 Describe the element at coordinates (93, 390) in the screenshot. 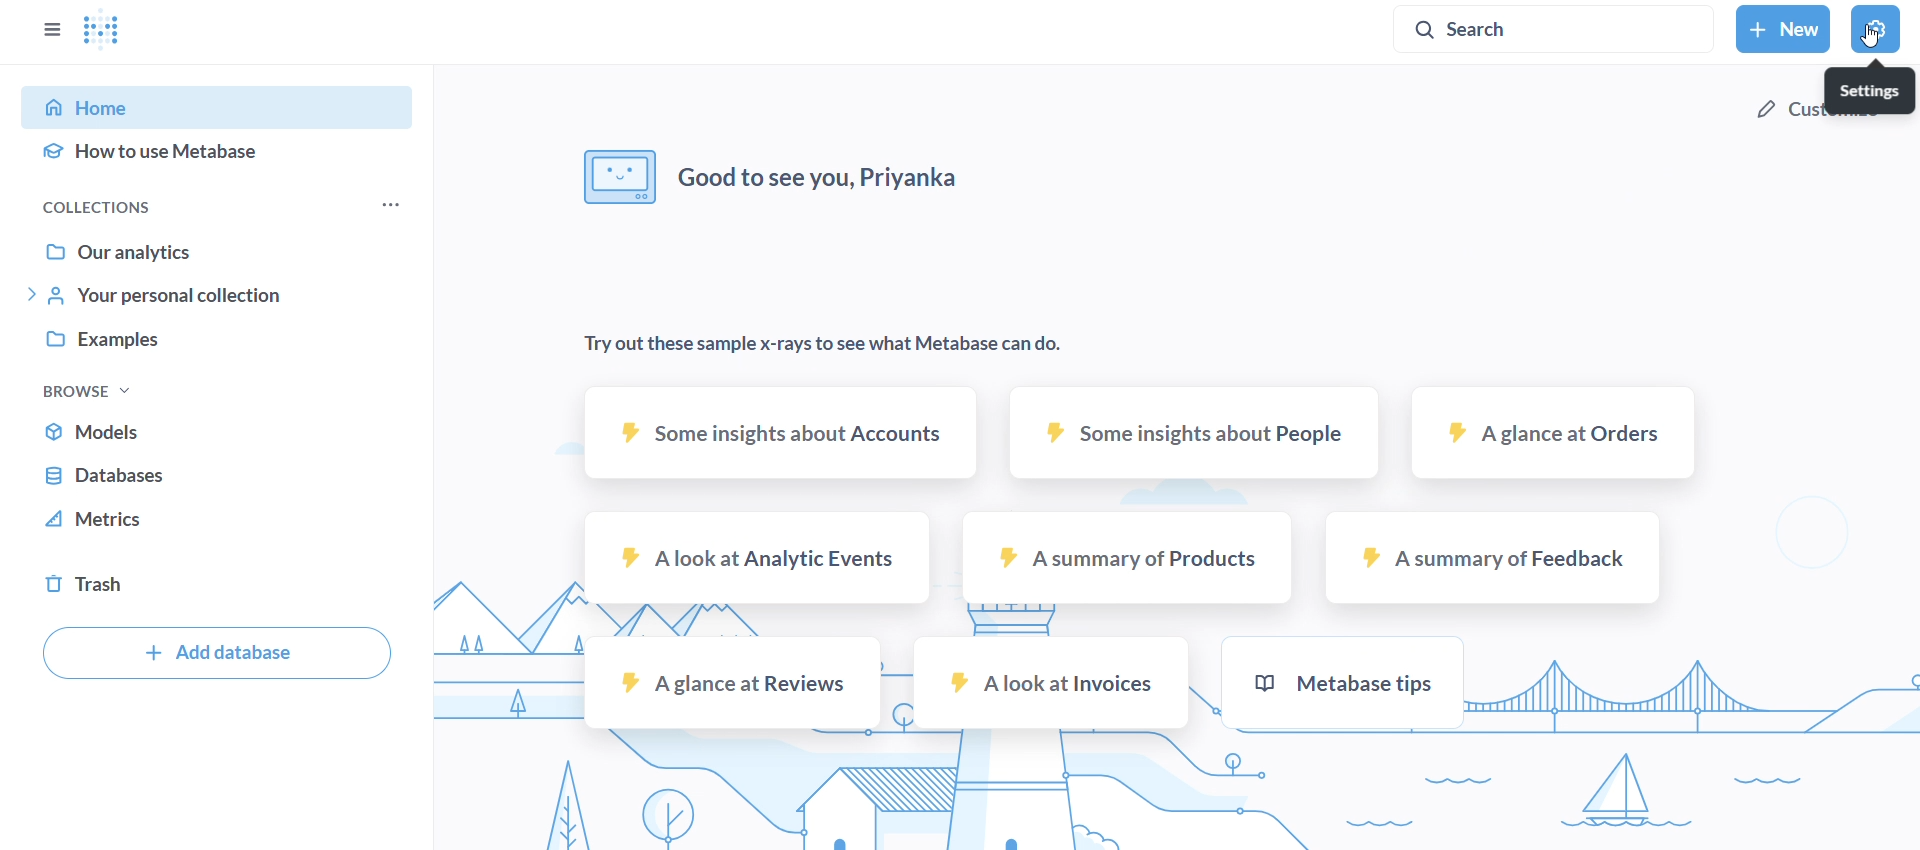

I see `browse` at that location.